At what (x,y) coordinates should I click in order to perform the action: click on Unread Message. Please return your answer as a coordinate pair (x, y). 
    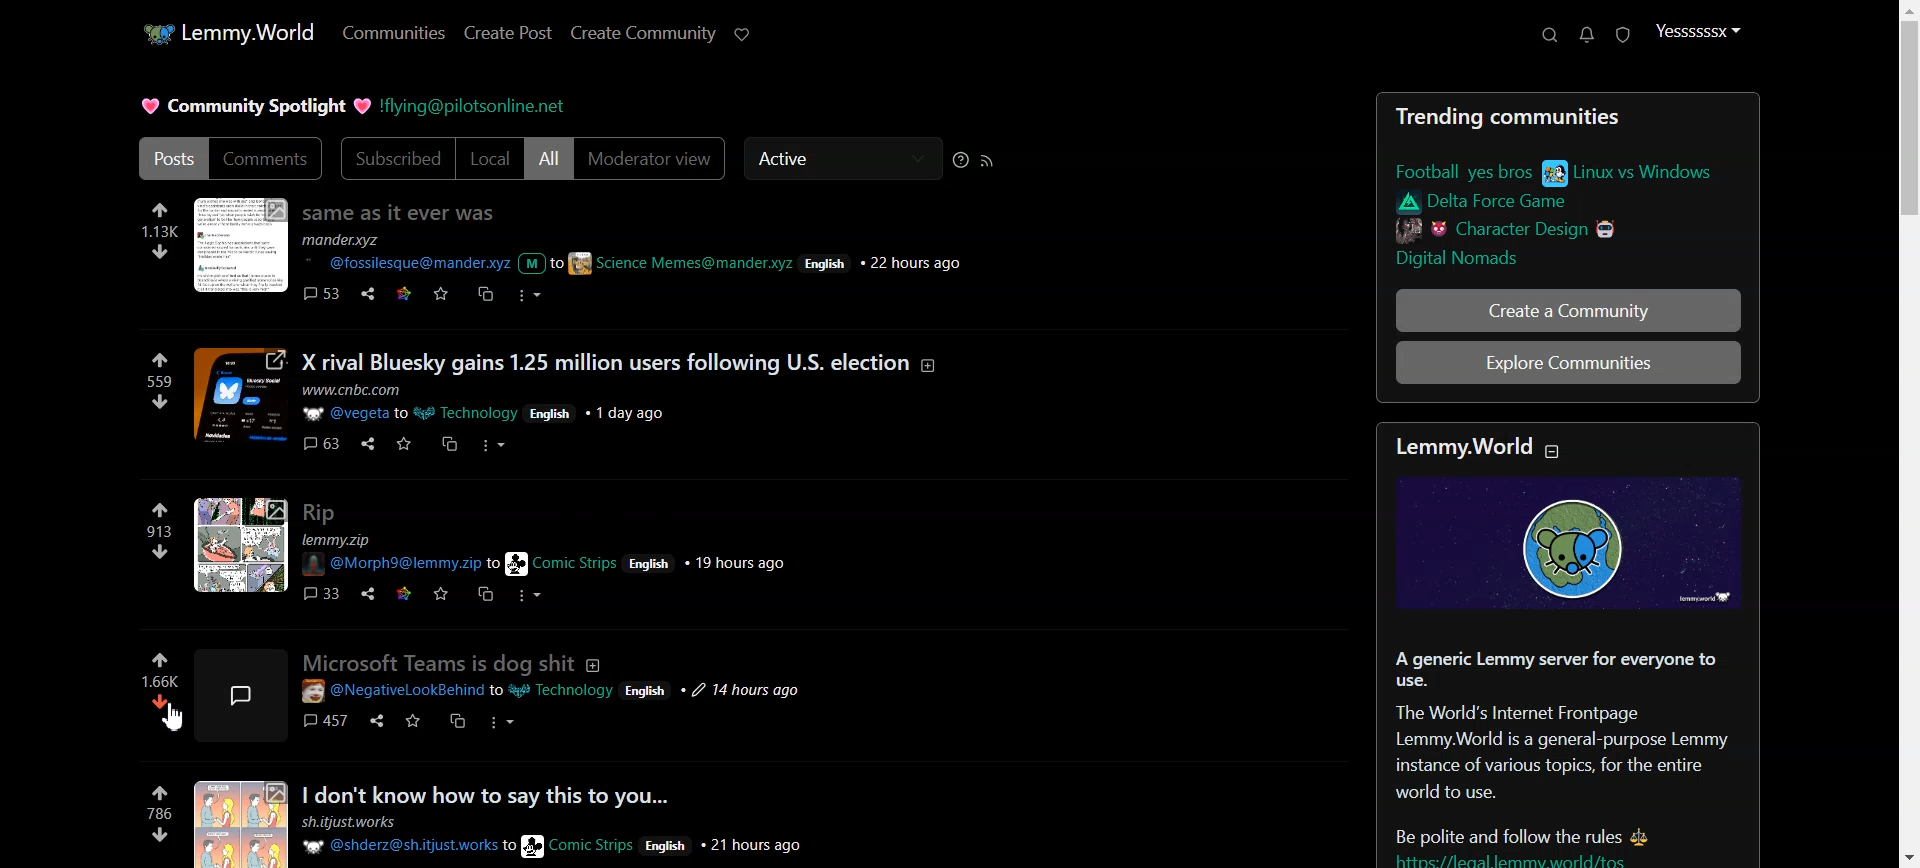
    Looking at the image, I should click on (1586, 35).